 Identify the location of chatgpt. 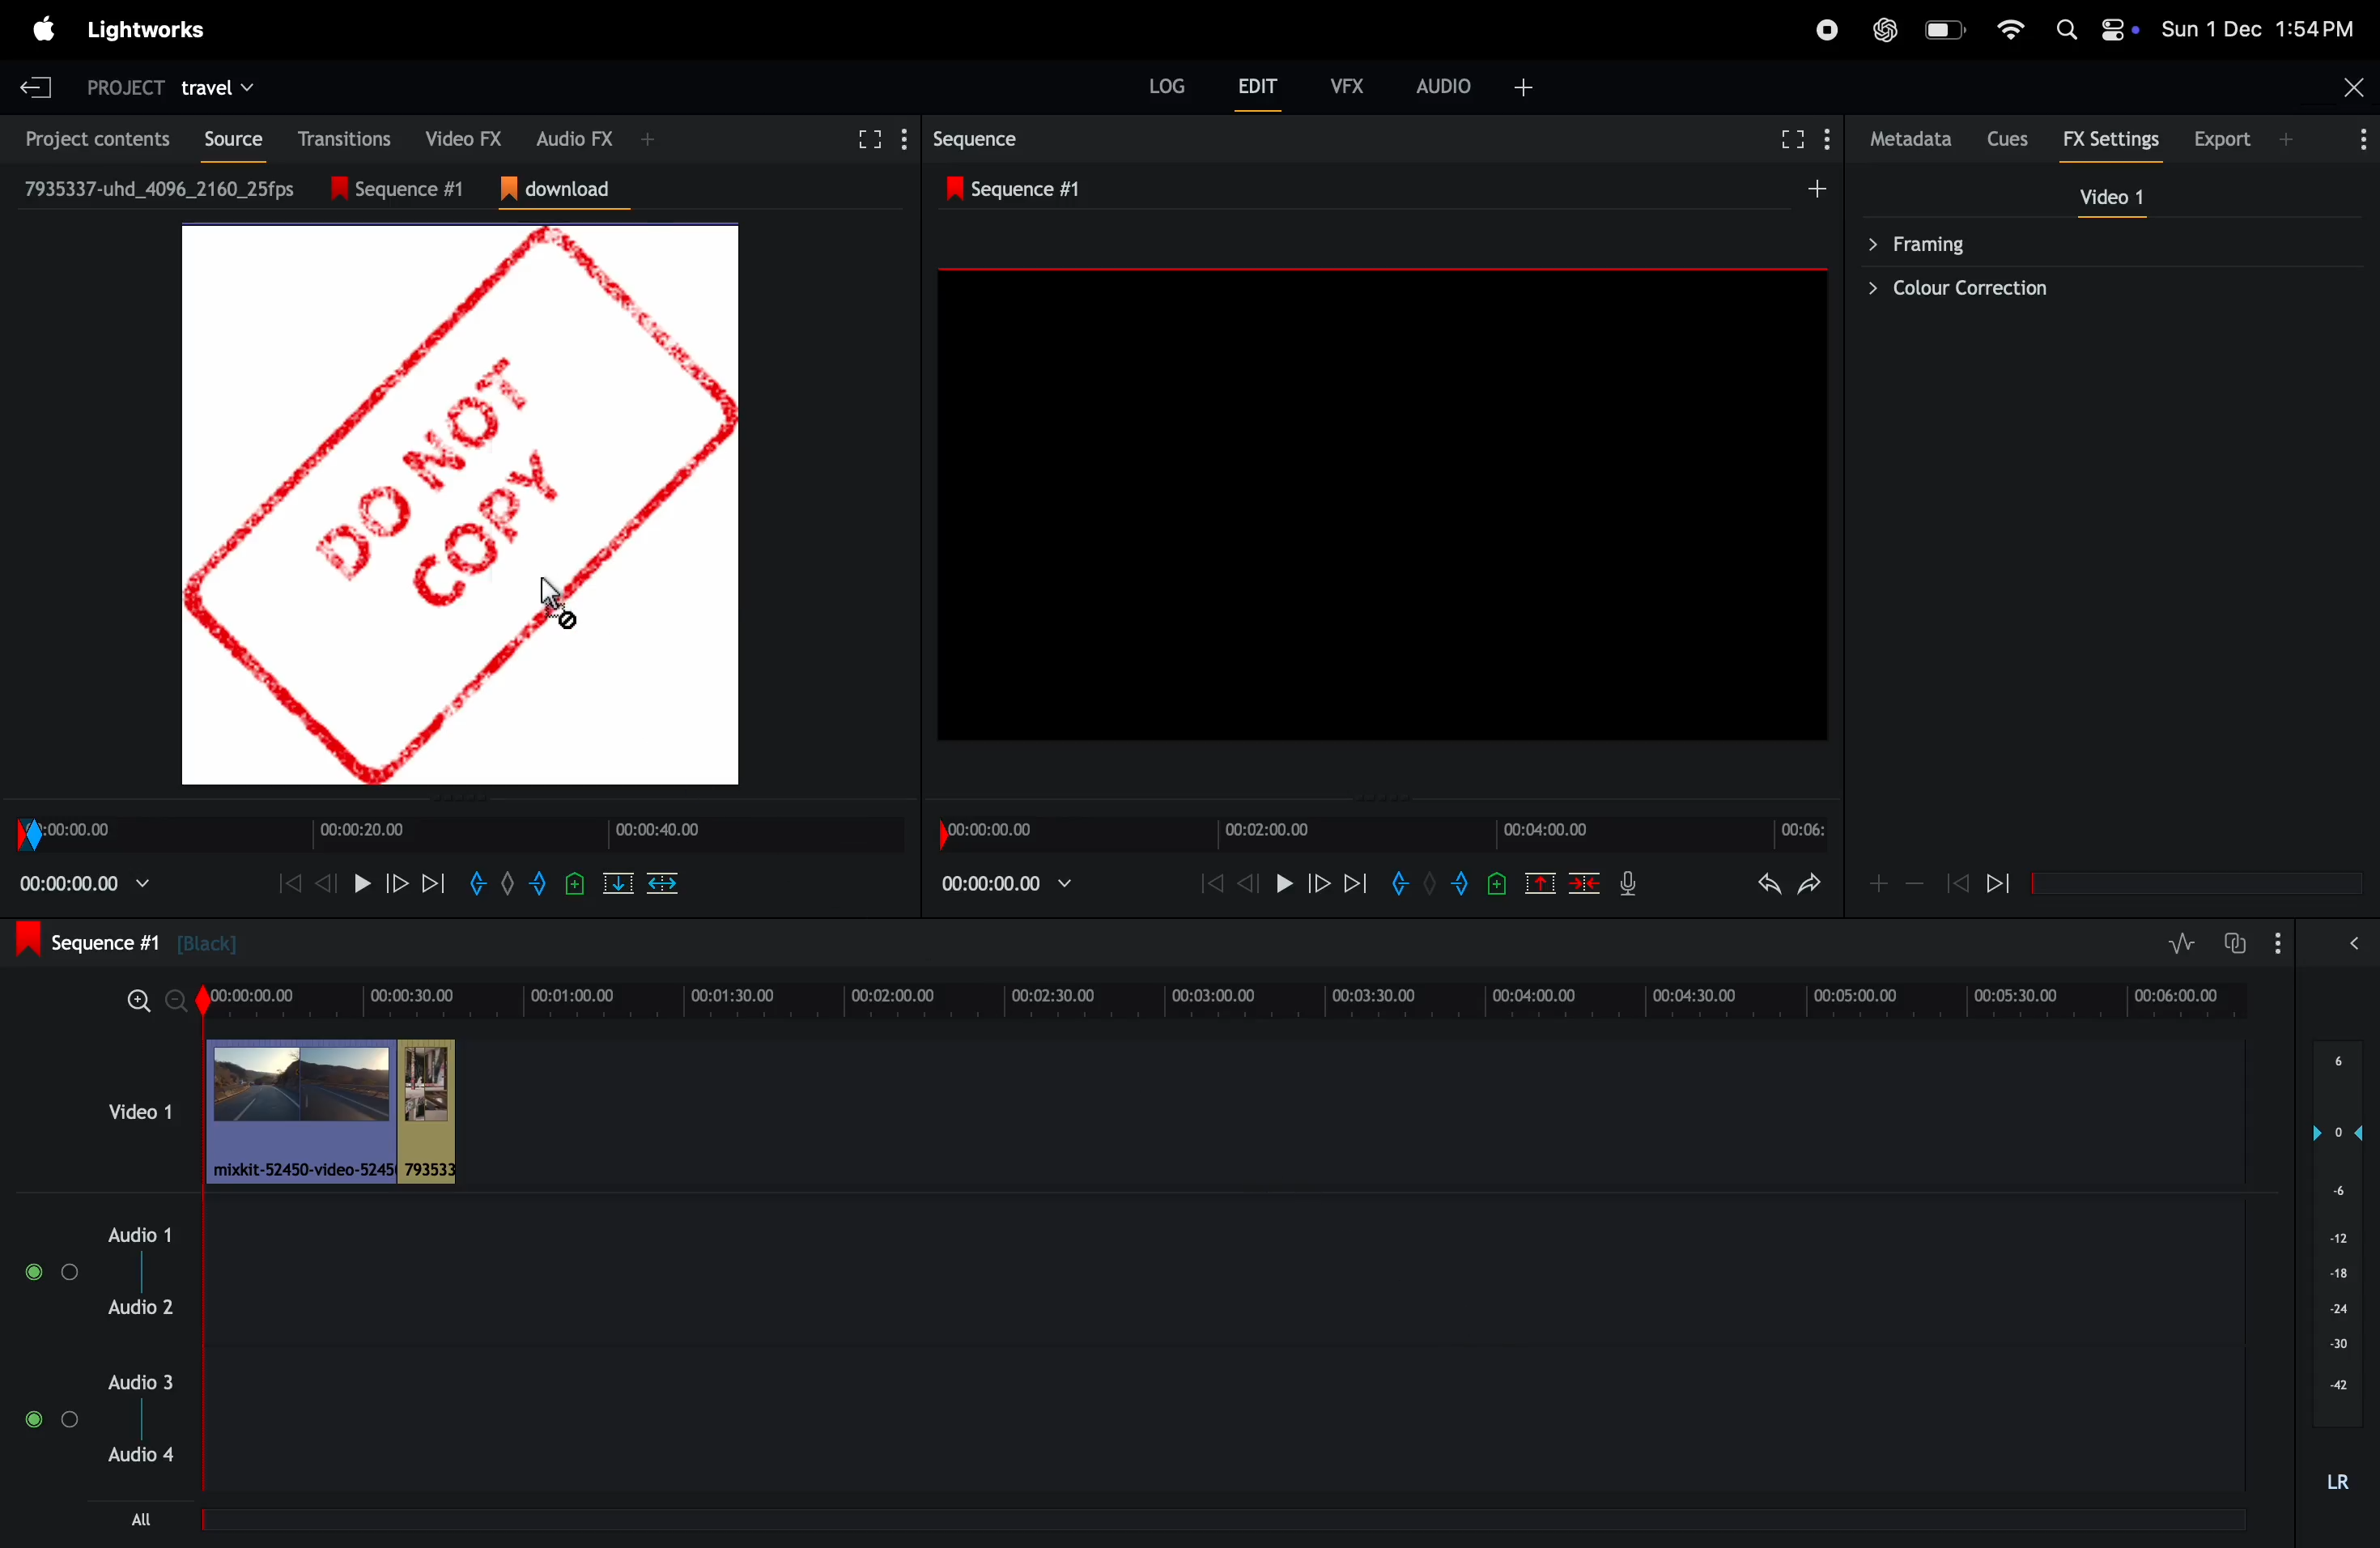
(1885, 30).